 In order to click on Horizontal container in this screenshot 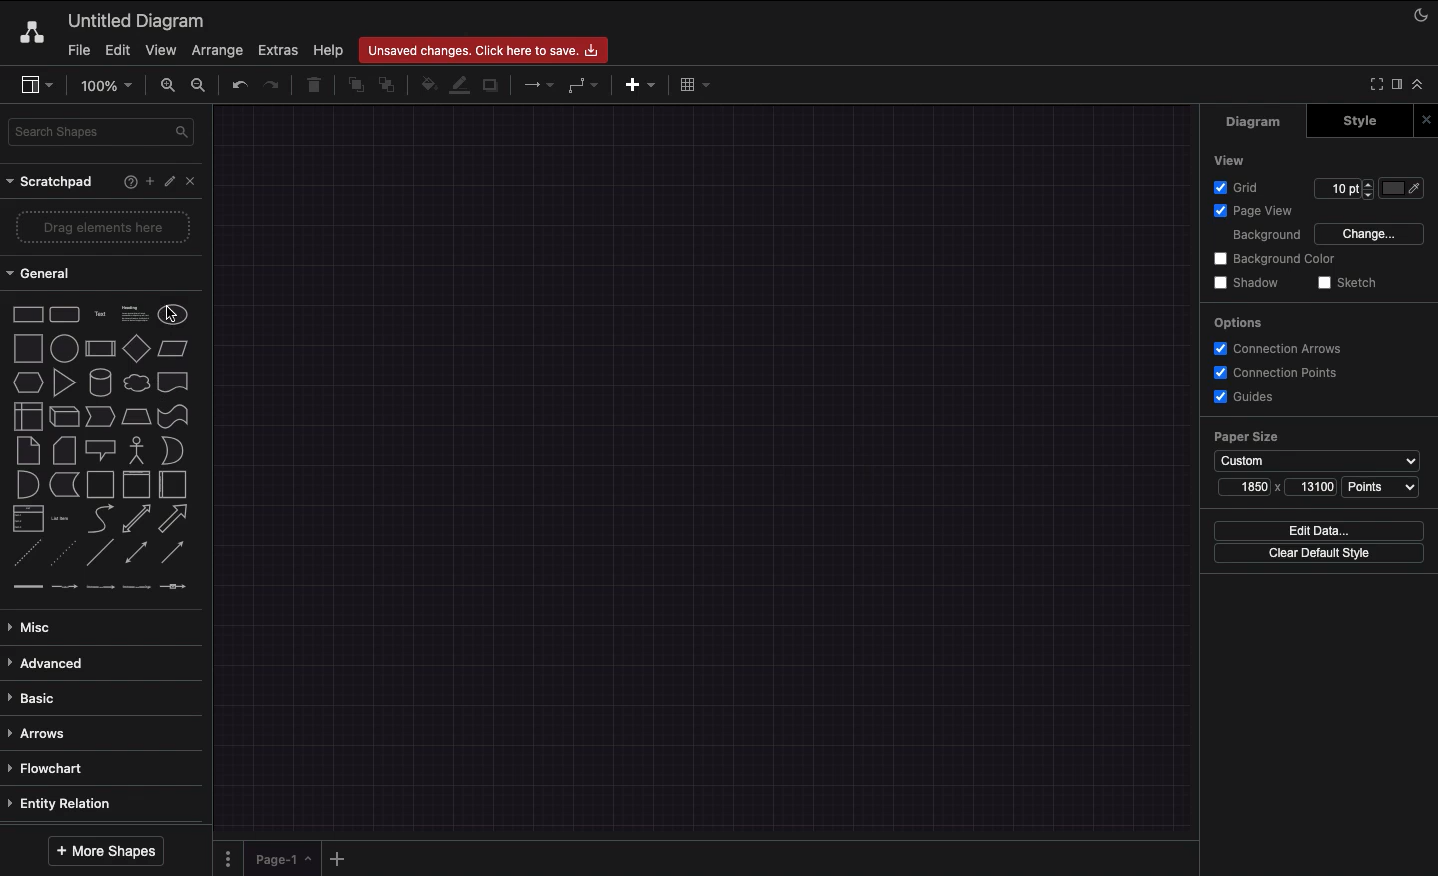, I will do `click(174, 484)`.